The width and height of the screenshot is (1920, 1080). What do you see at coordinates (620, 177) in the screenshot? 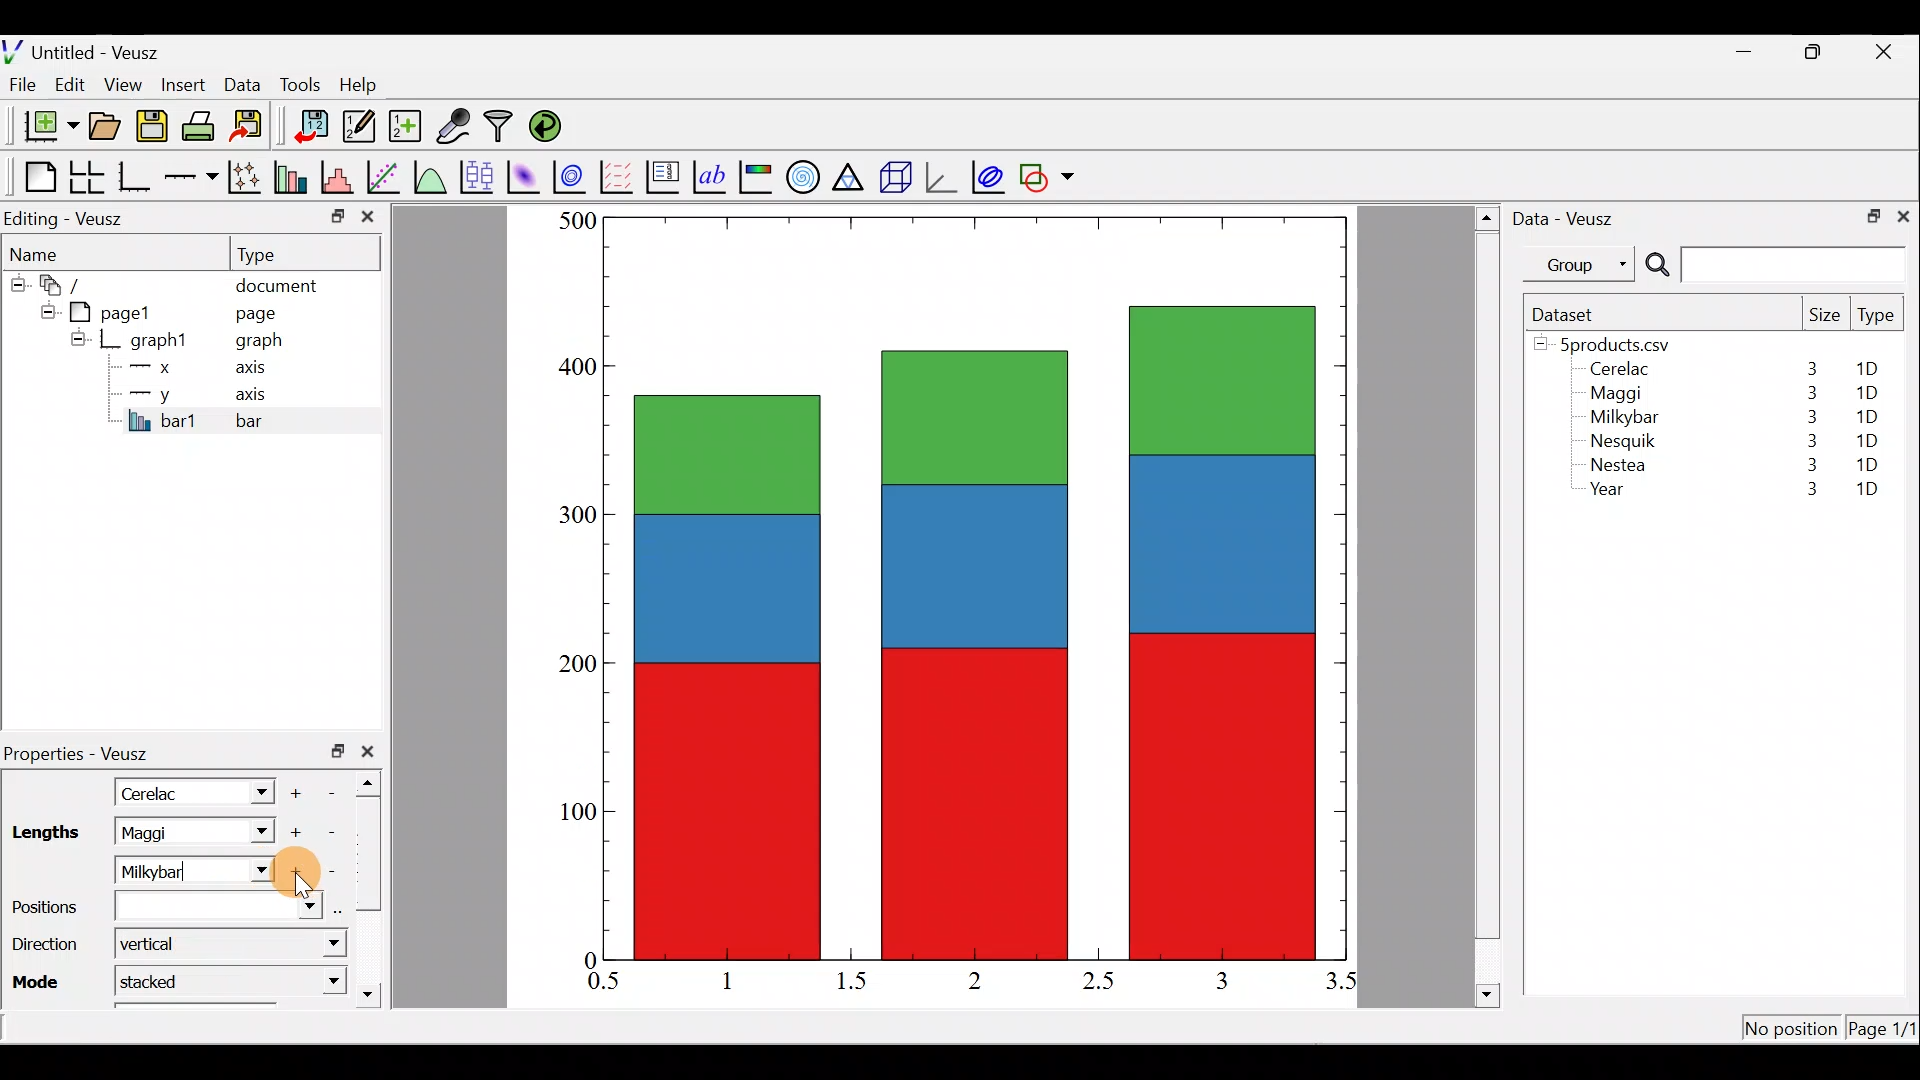
I see `Plot a vector field` at bounding box center [620, 177].